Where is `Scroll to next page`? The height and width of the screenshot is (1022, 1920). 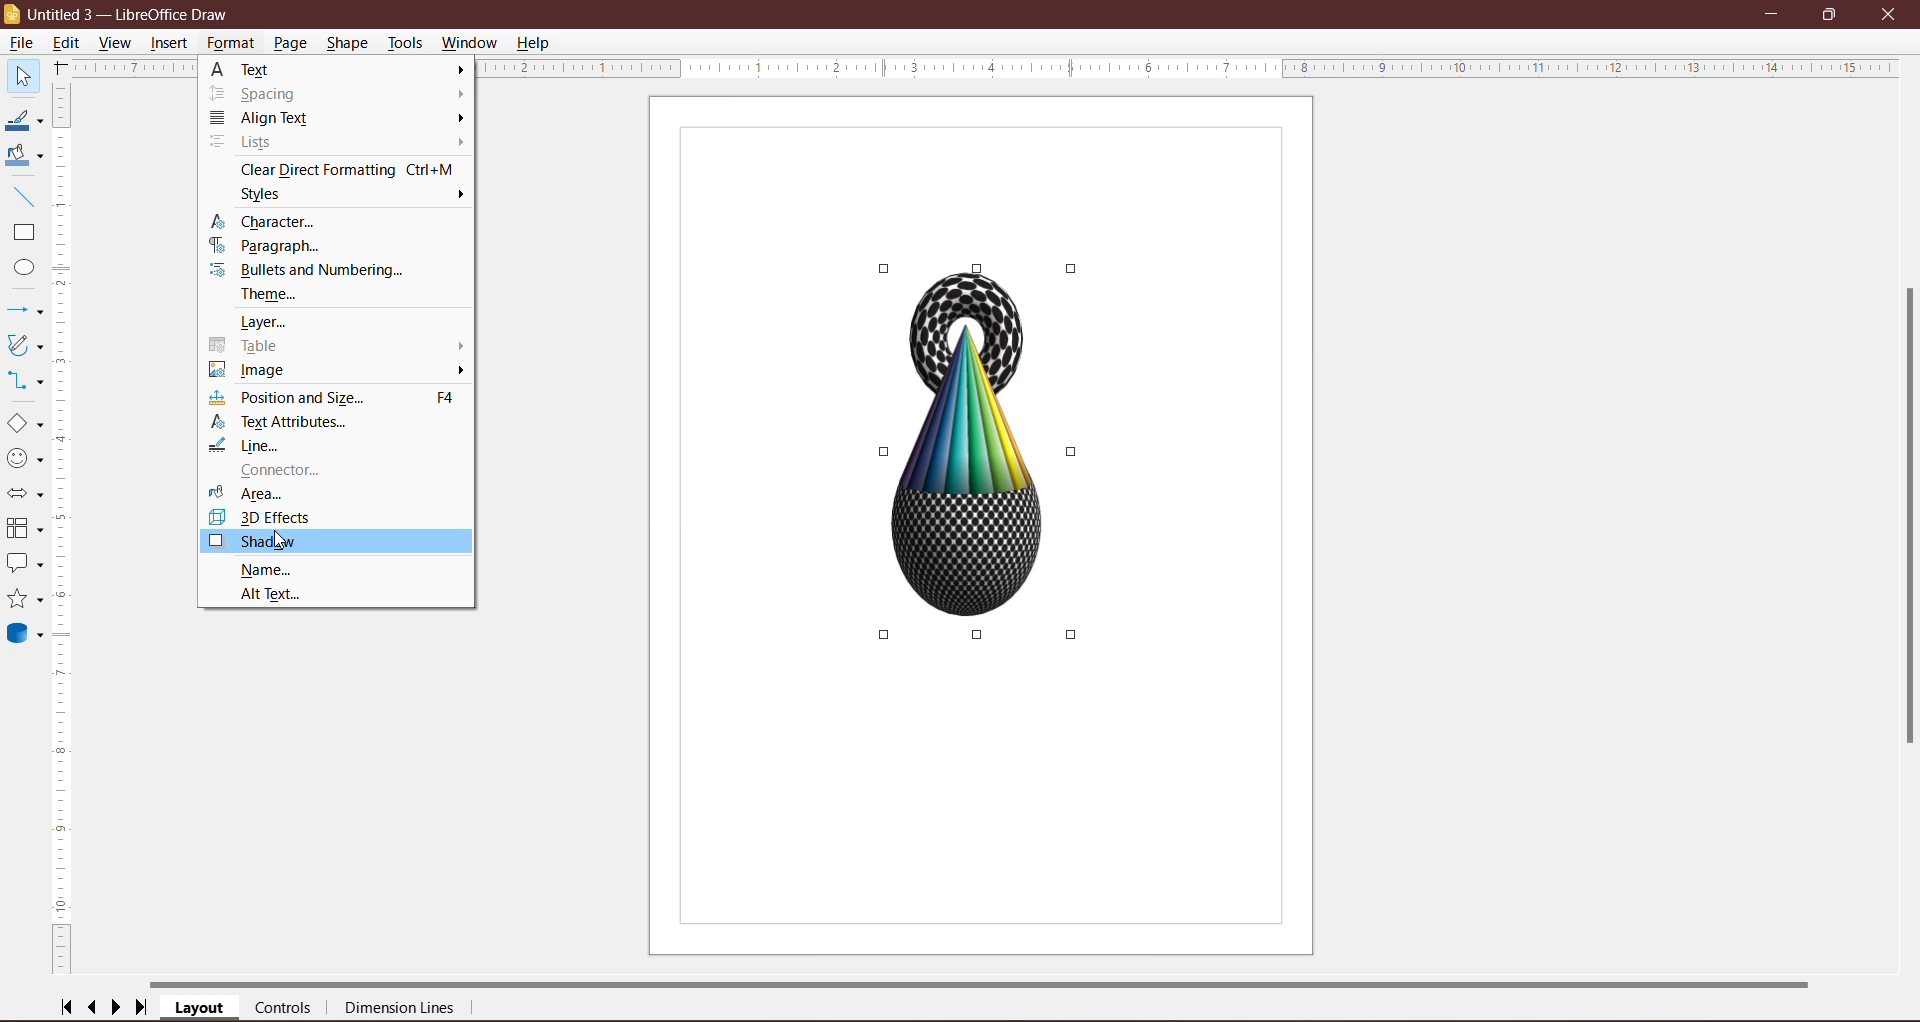 Scroll to next page is located at coordinates (116, 1008).